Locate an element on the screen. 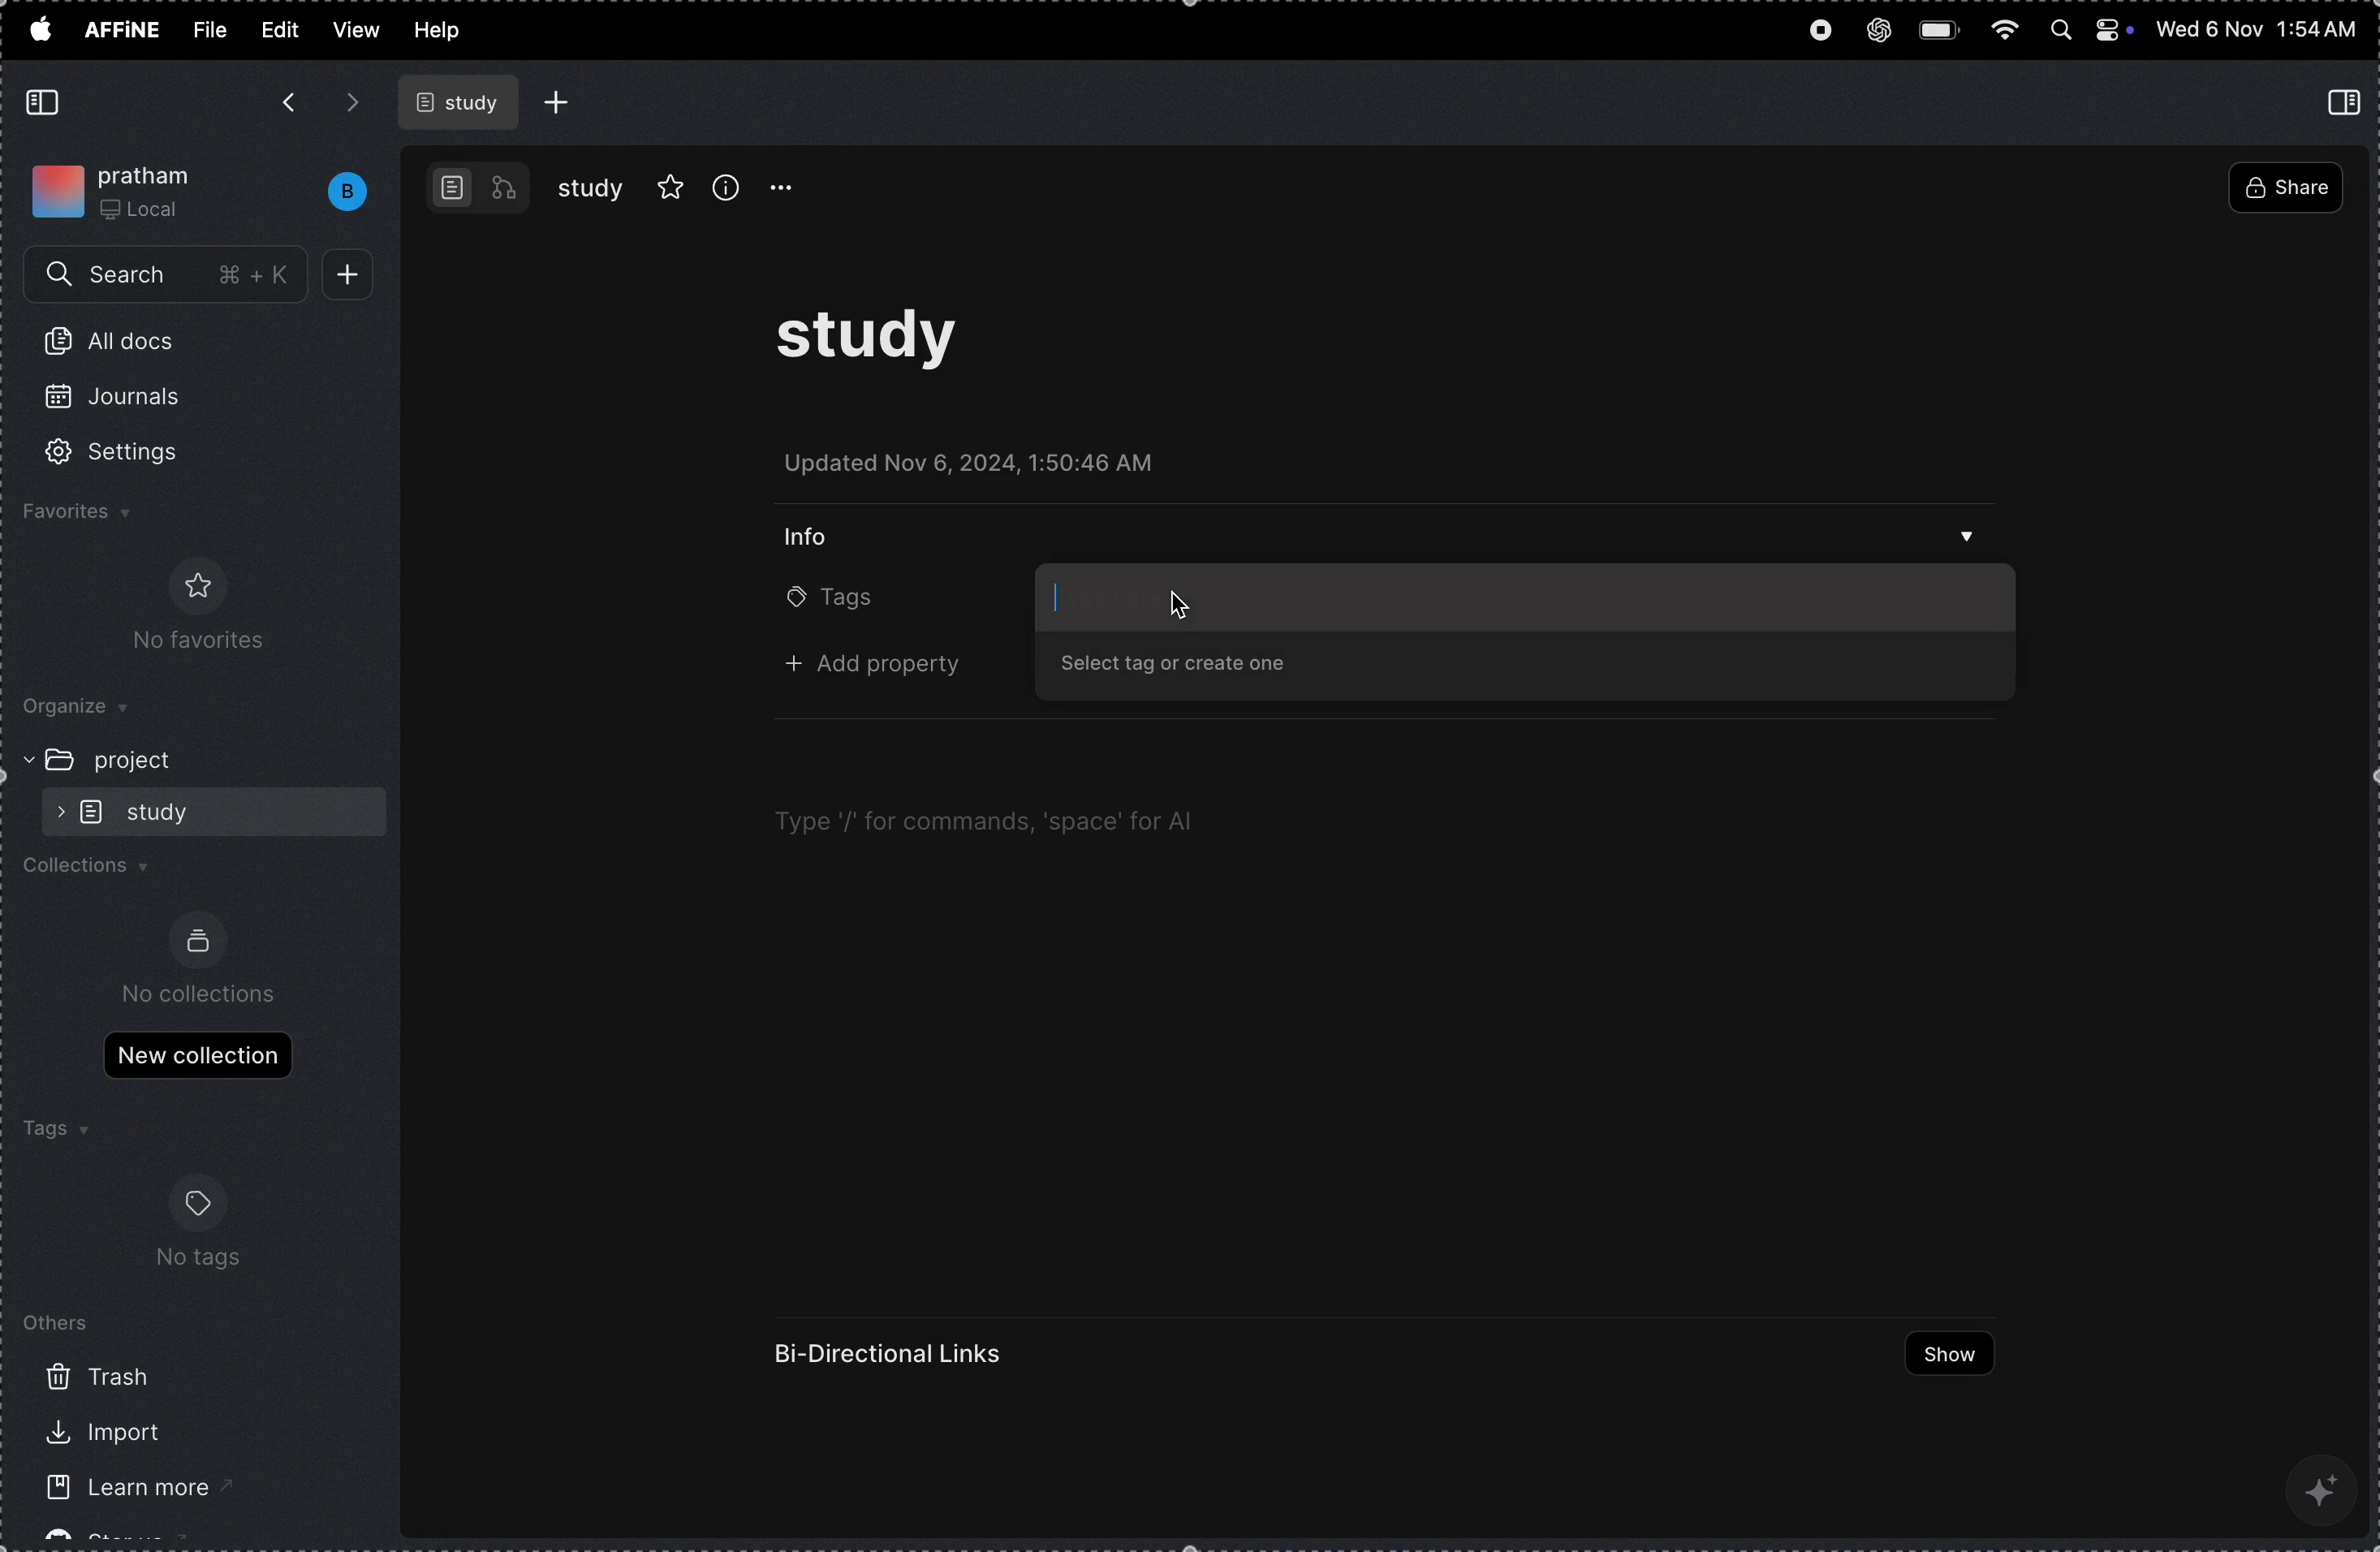  tags is located at coordinates (832, 601).